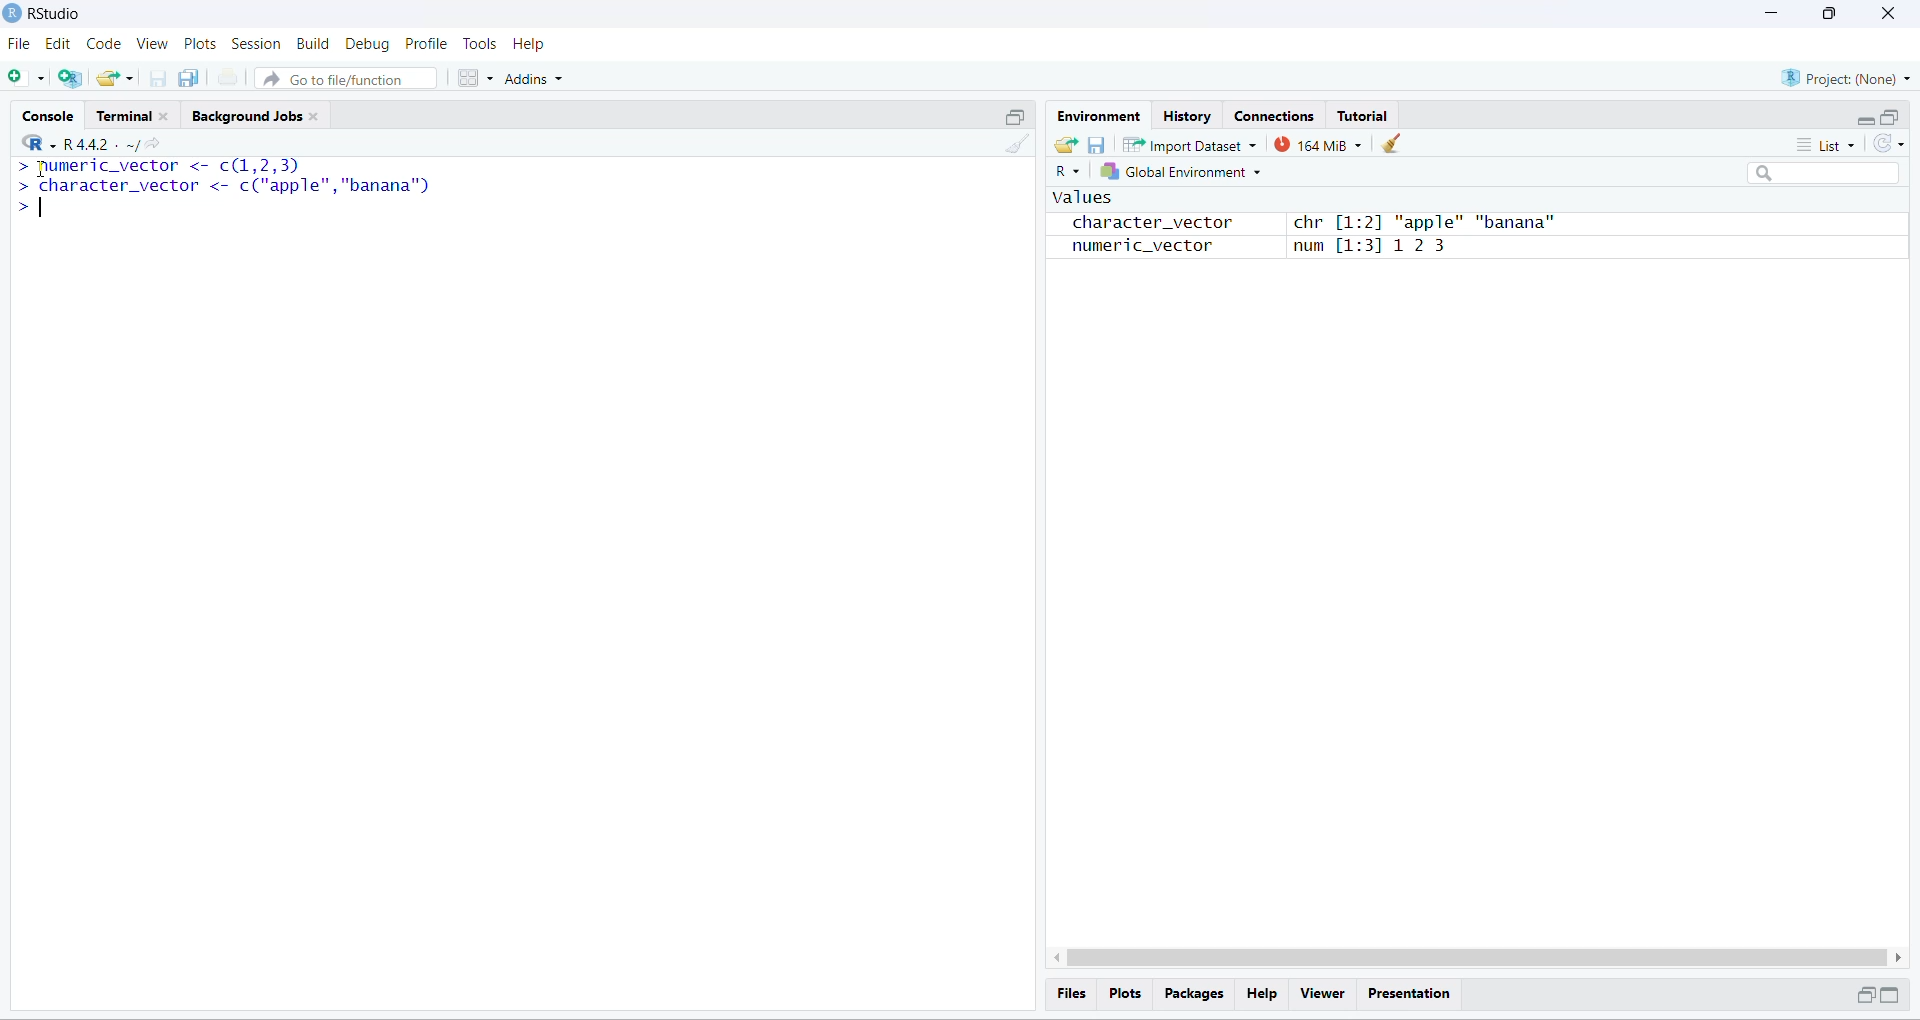 This screenshot has width=1920, height=1020. Describe the element at coordinates (1826, 174) in the screenshot. I see `search` at that location.